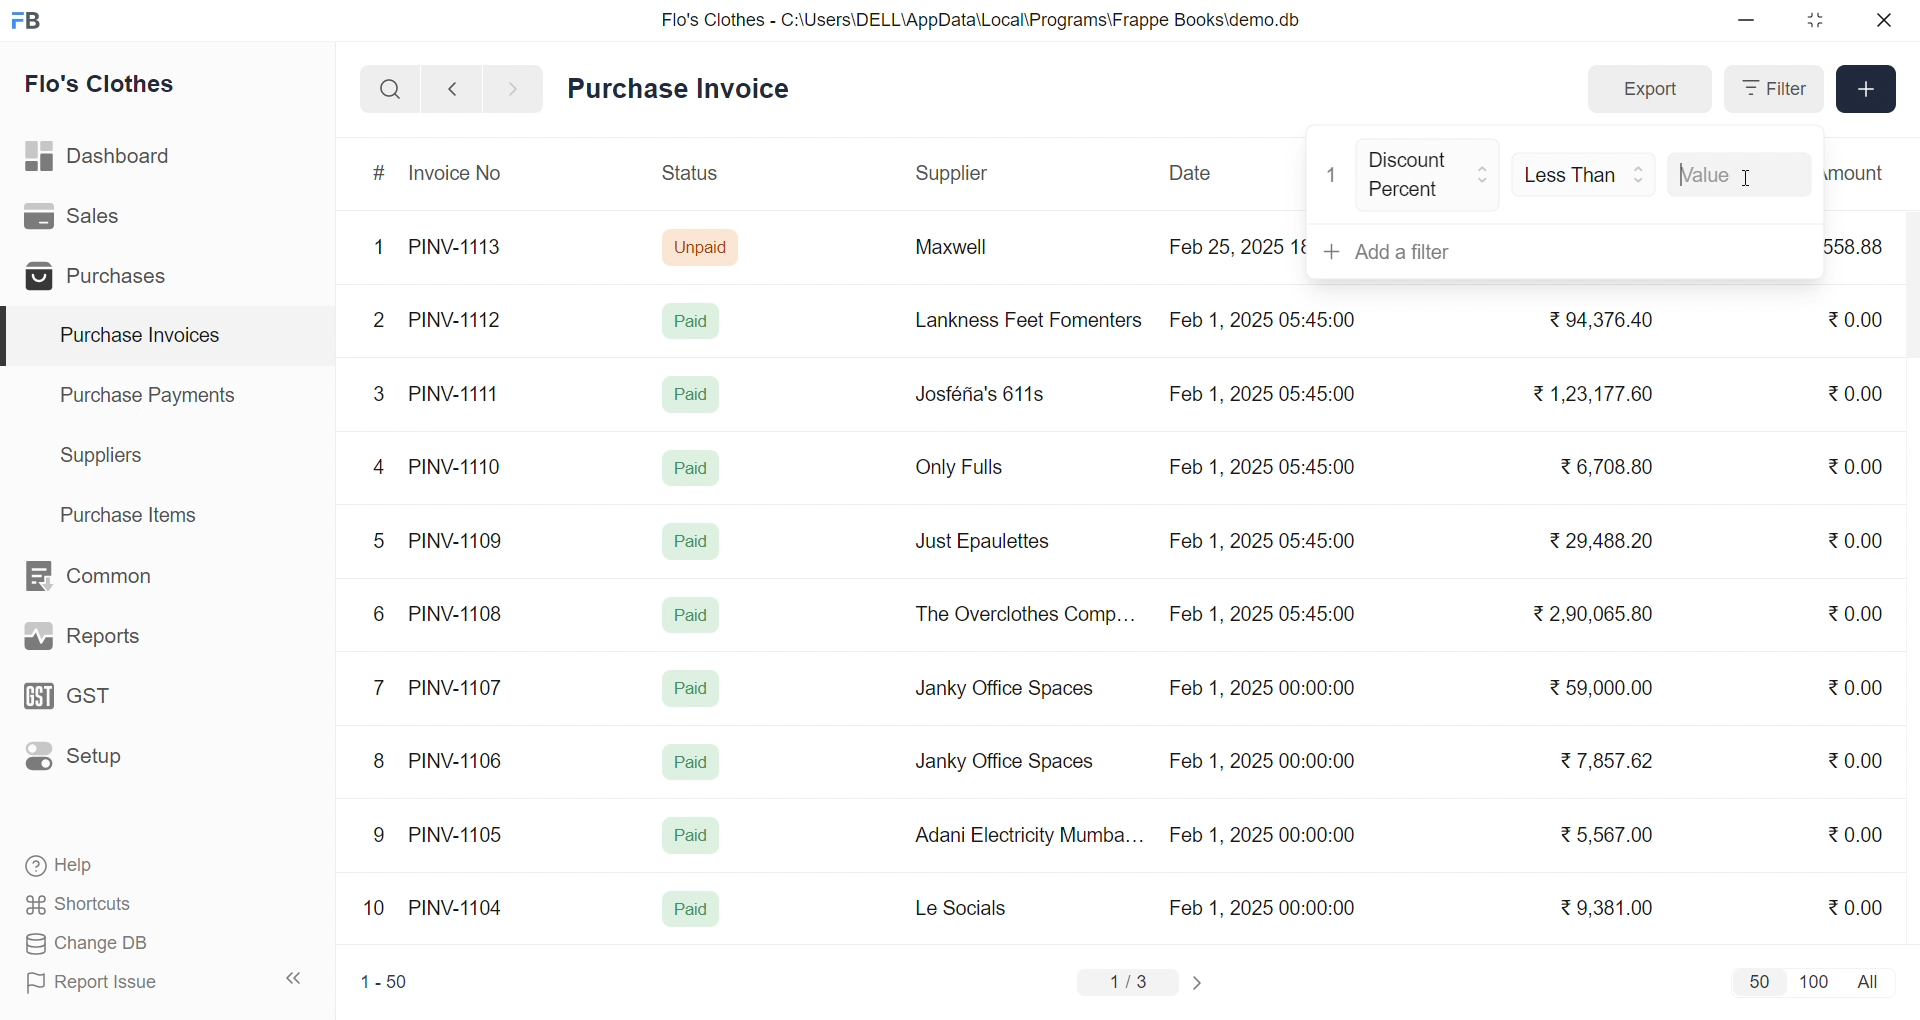 The height and width of the screenshot is (1020, 1920). Describe the element at coordinates (103, 279) in the screenshot. I see `Purchases` at that location.